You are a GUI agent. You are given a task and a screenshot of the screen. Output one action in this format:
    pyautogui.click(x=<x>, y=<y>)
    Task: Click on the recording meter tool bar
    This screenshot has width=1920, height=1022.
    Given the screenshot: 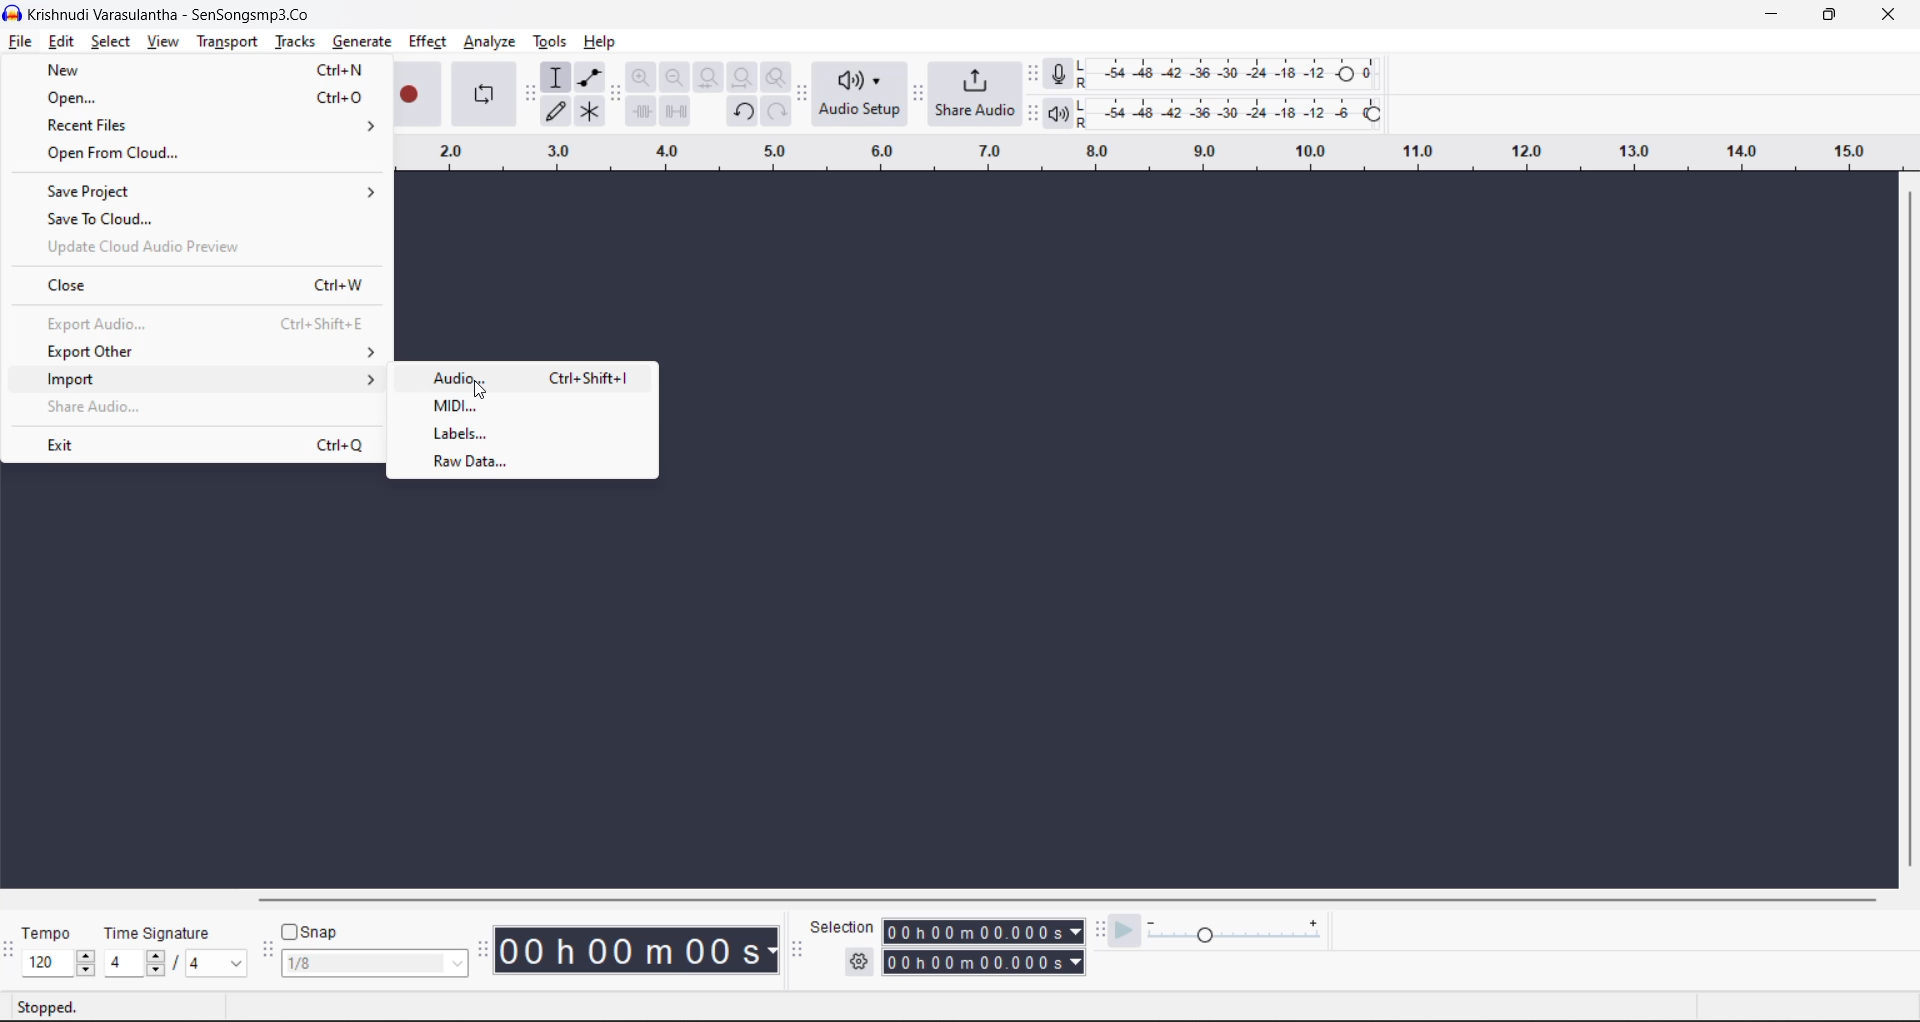 What is the action you would take?
    pyautogui.click(x=1034, y=75)
    